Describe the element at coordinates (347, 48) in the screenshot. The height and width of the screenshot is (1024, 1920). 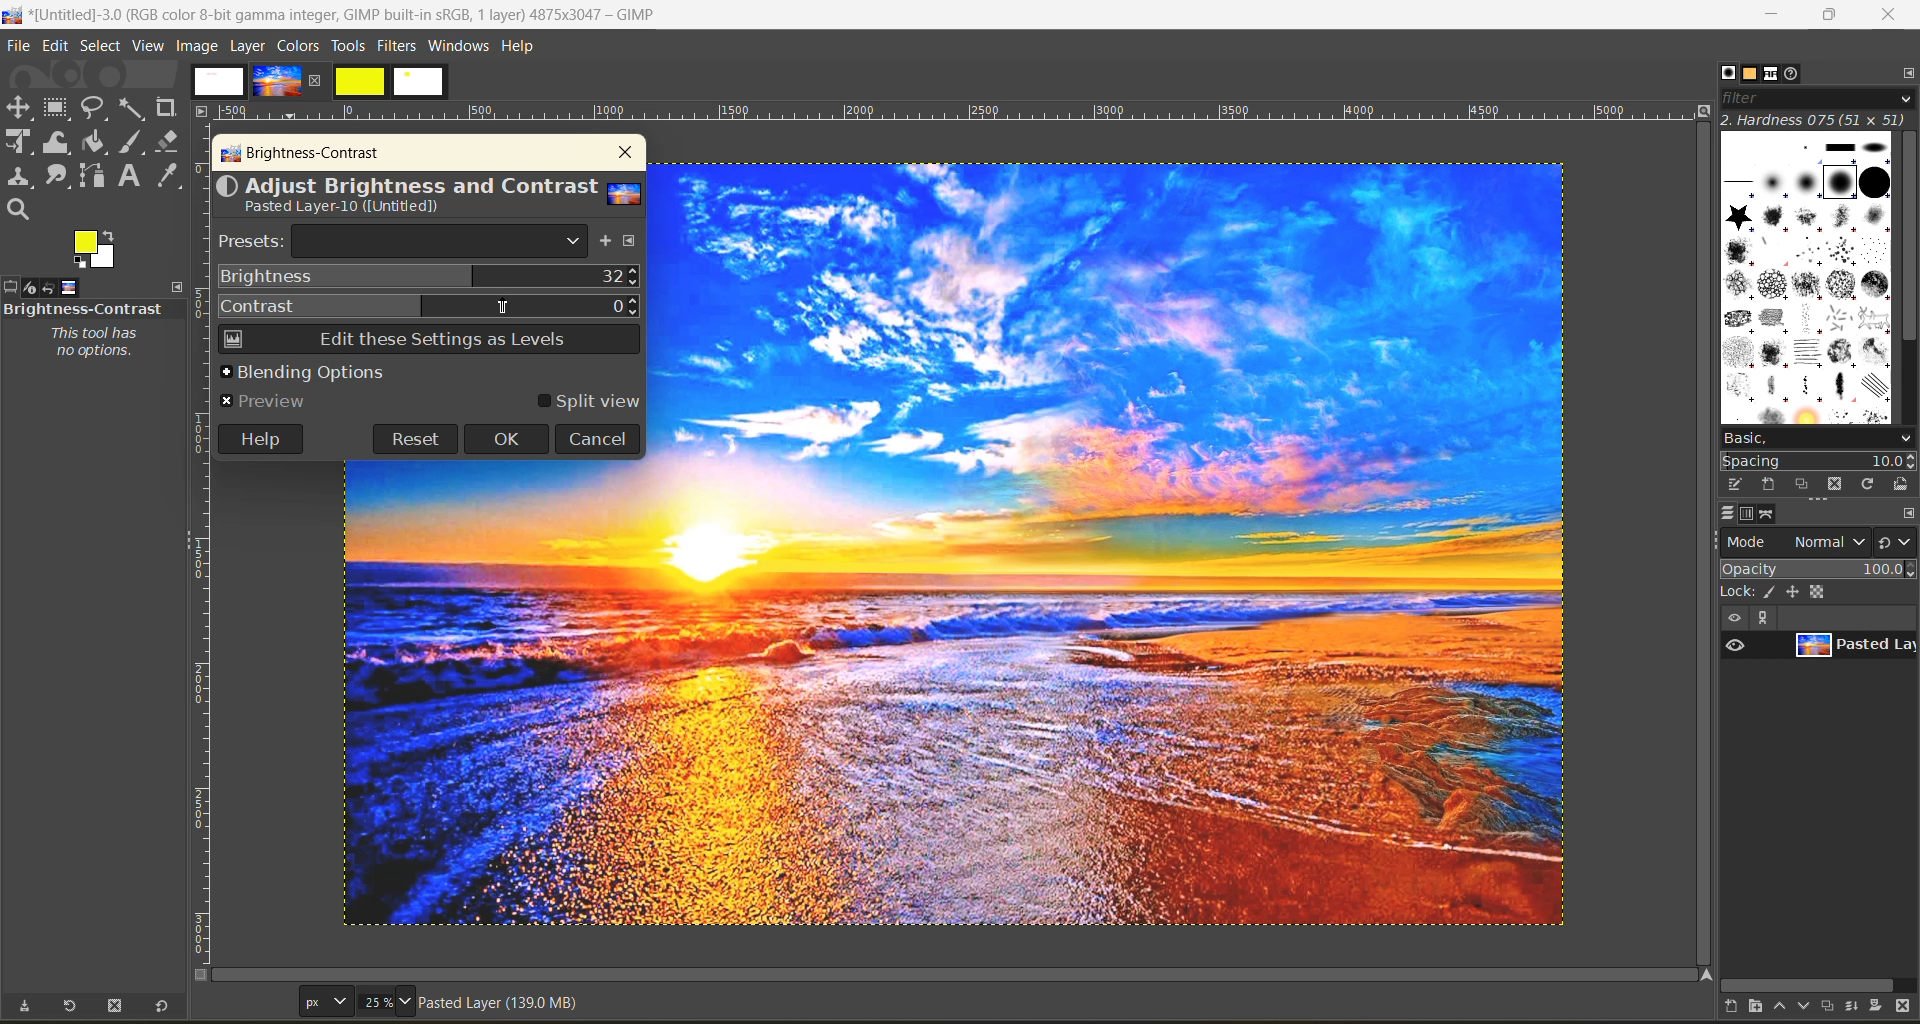
I see `tools` at that location.